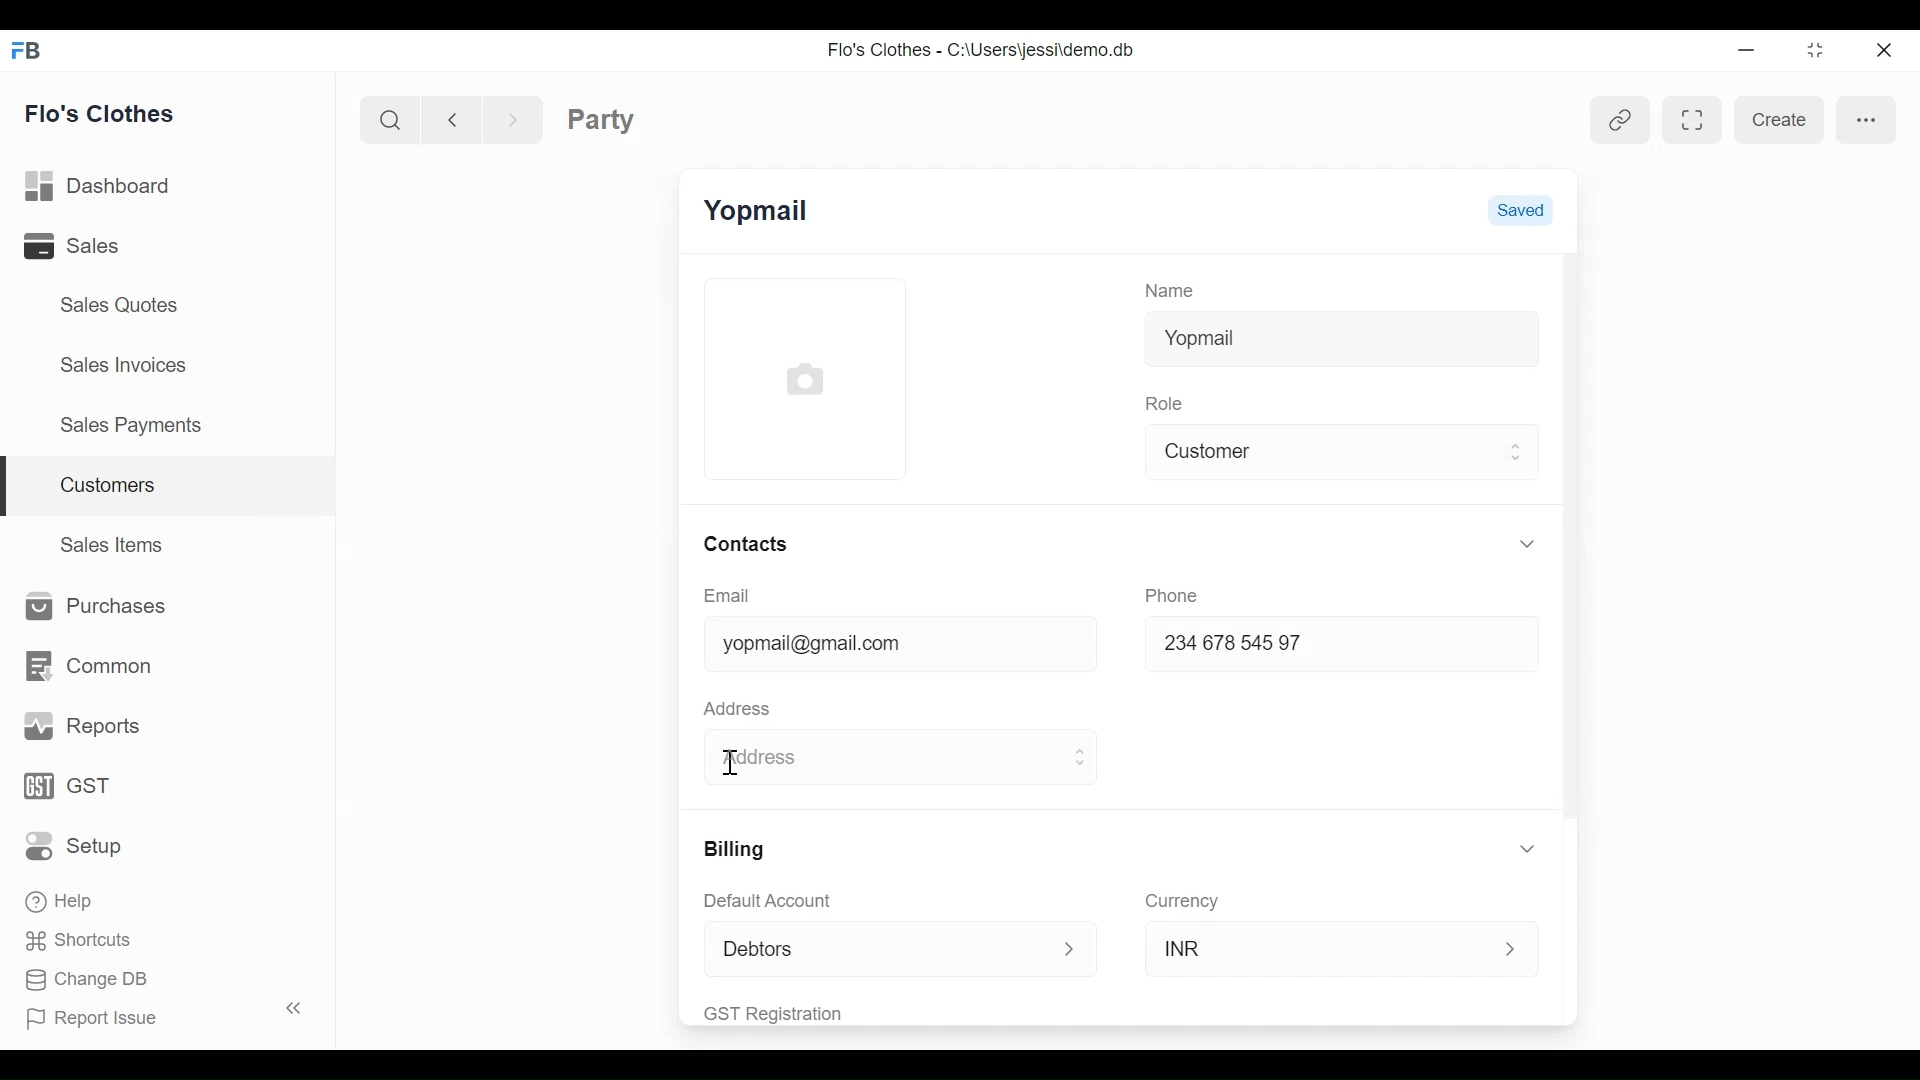  Describe the element at coordinates (121, 305) in the screenshot. I see `Sales Quotes` at that location.